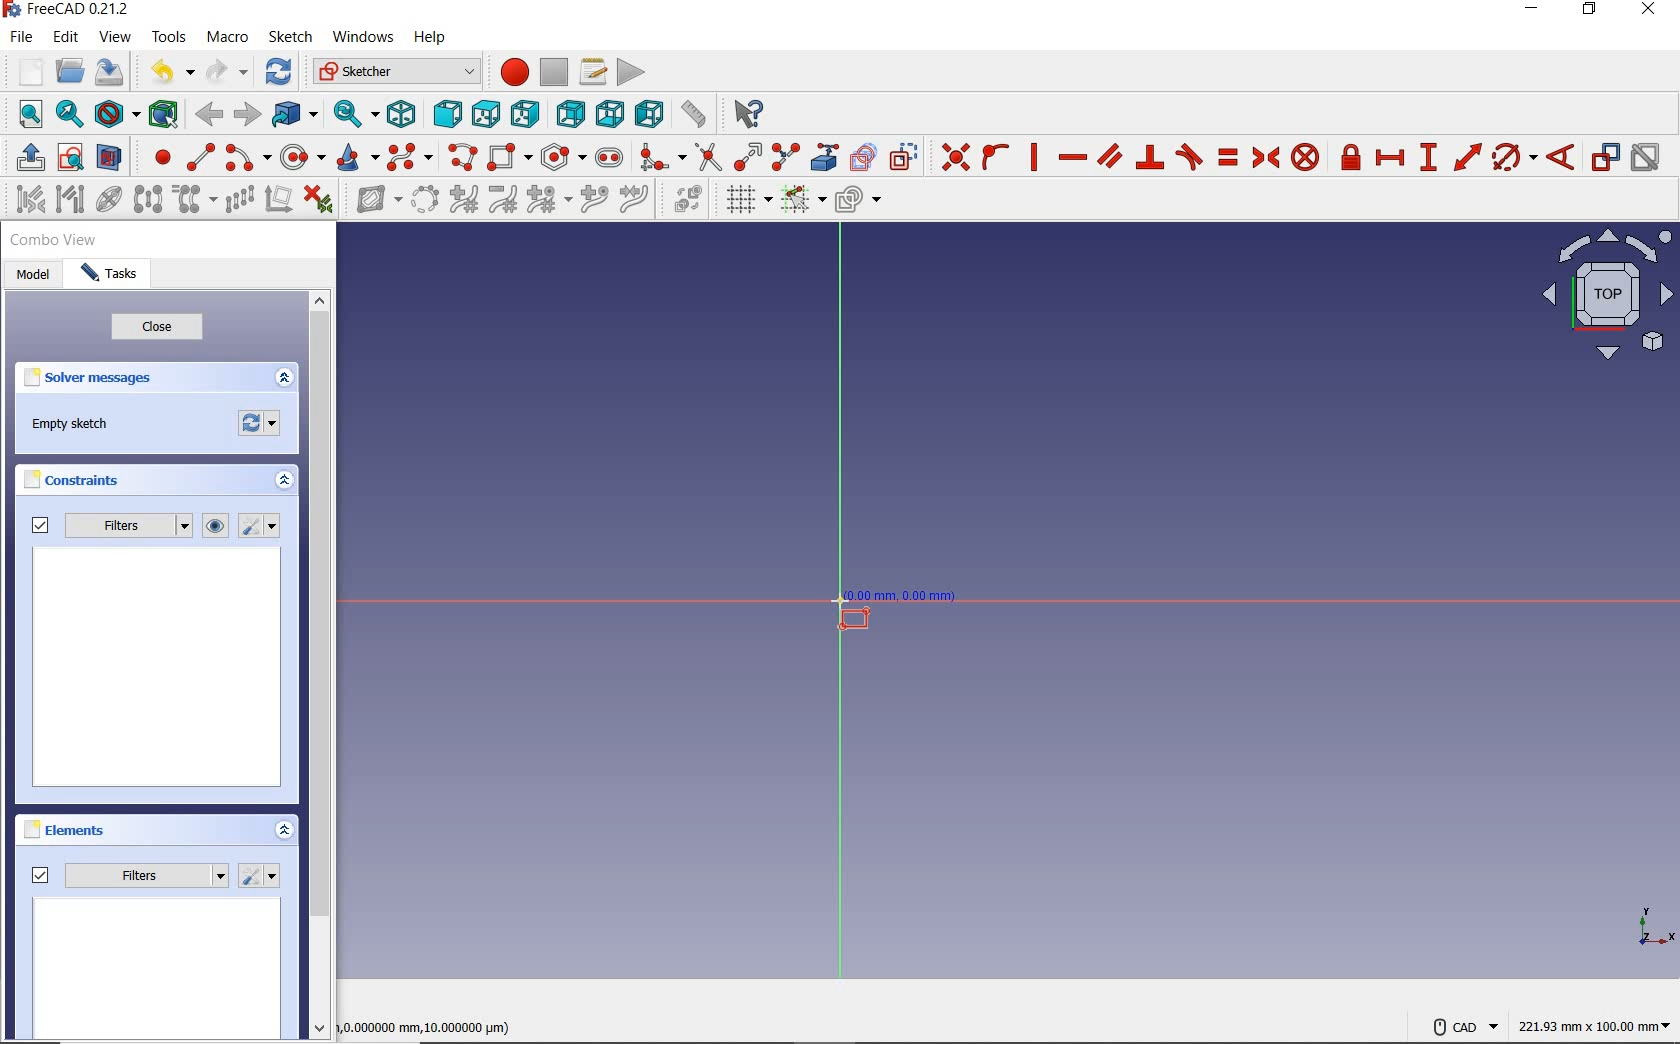 The width and height of the screenshot is (1680, 1044). Describe the element at coordinates (351, 115) in the screenshot. I see `sync view` at that location.